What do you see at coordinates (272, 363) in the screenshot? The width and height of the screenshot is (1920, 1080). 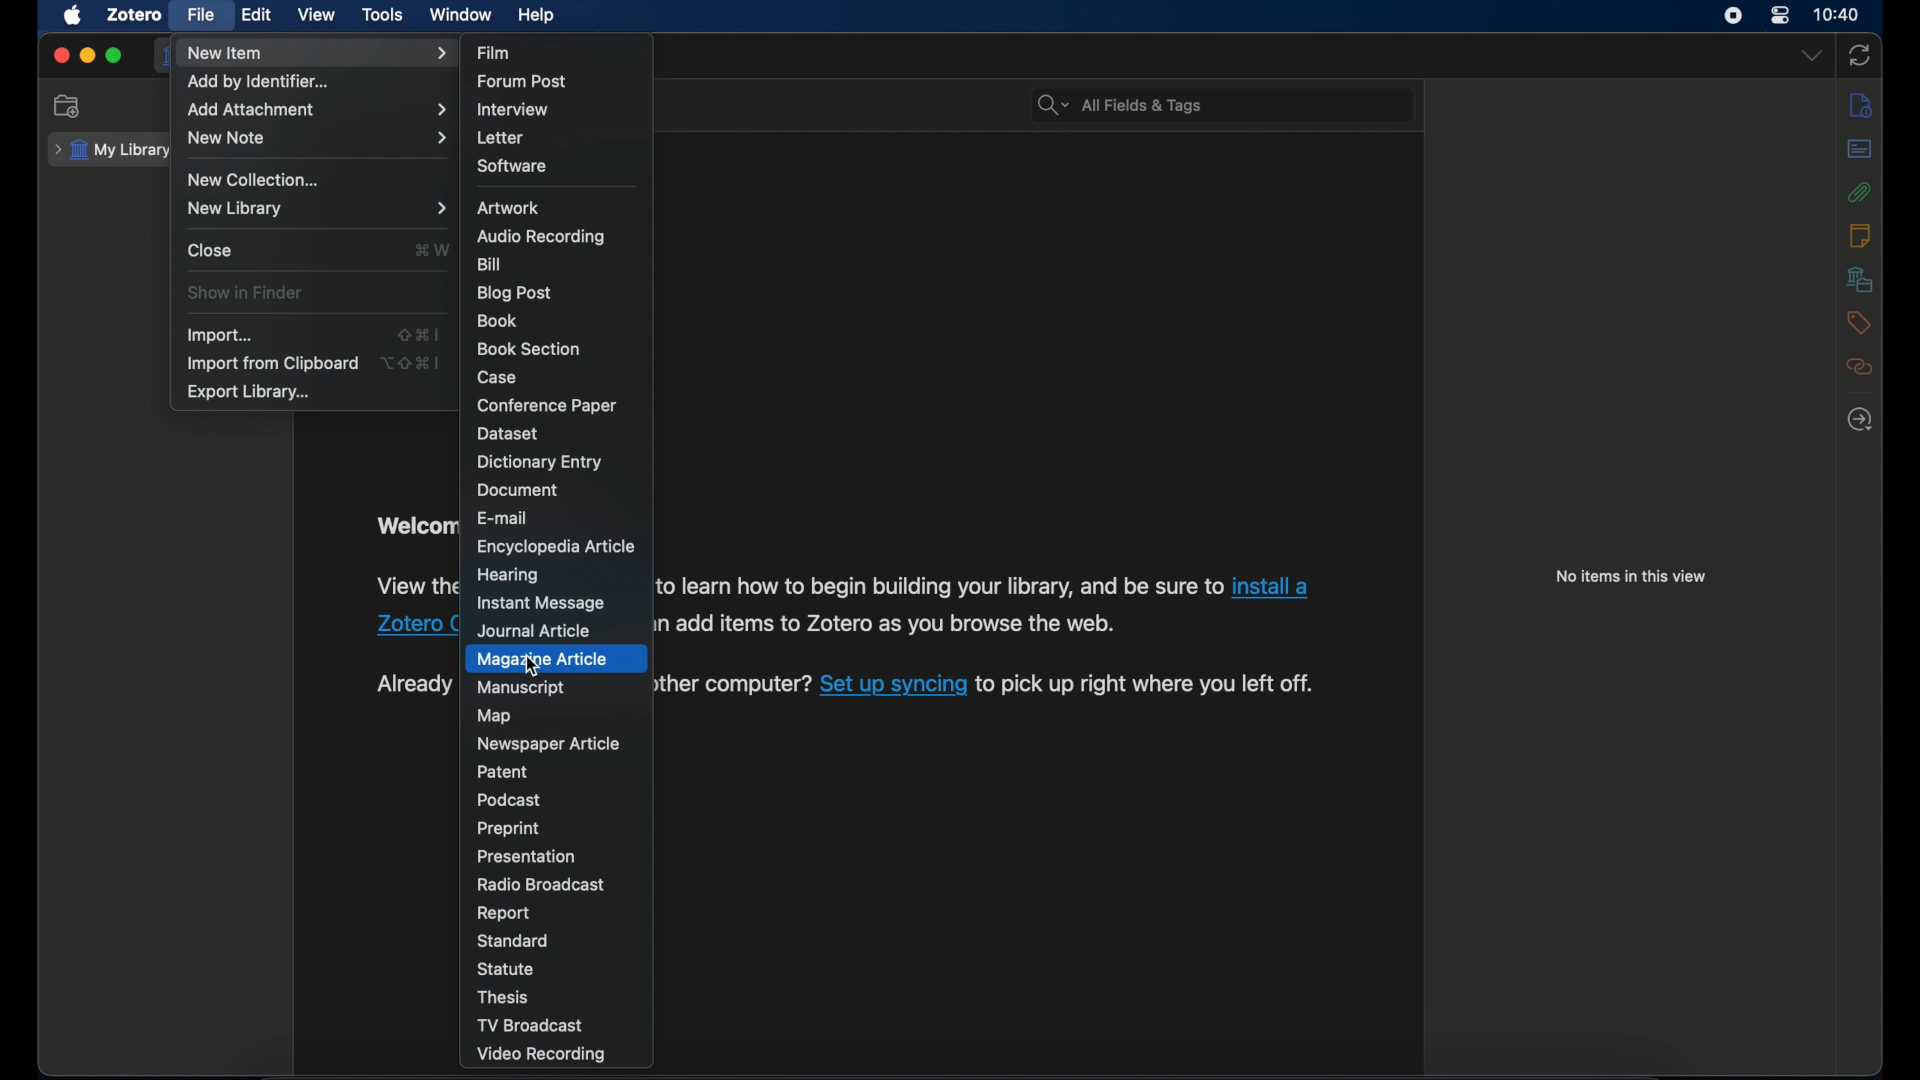 I see `import from clipboard` at bounding box center [272, 363].